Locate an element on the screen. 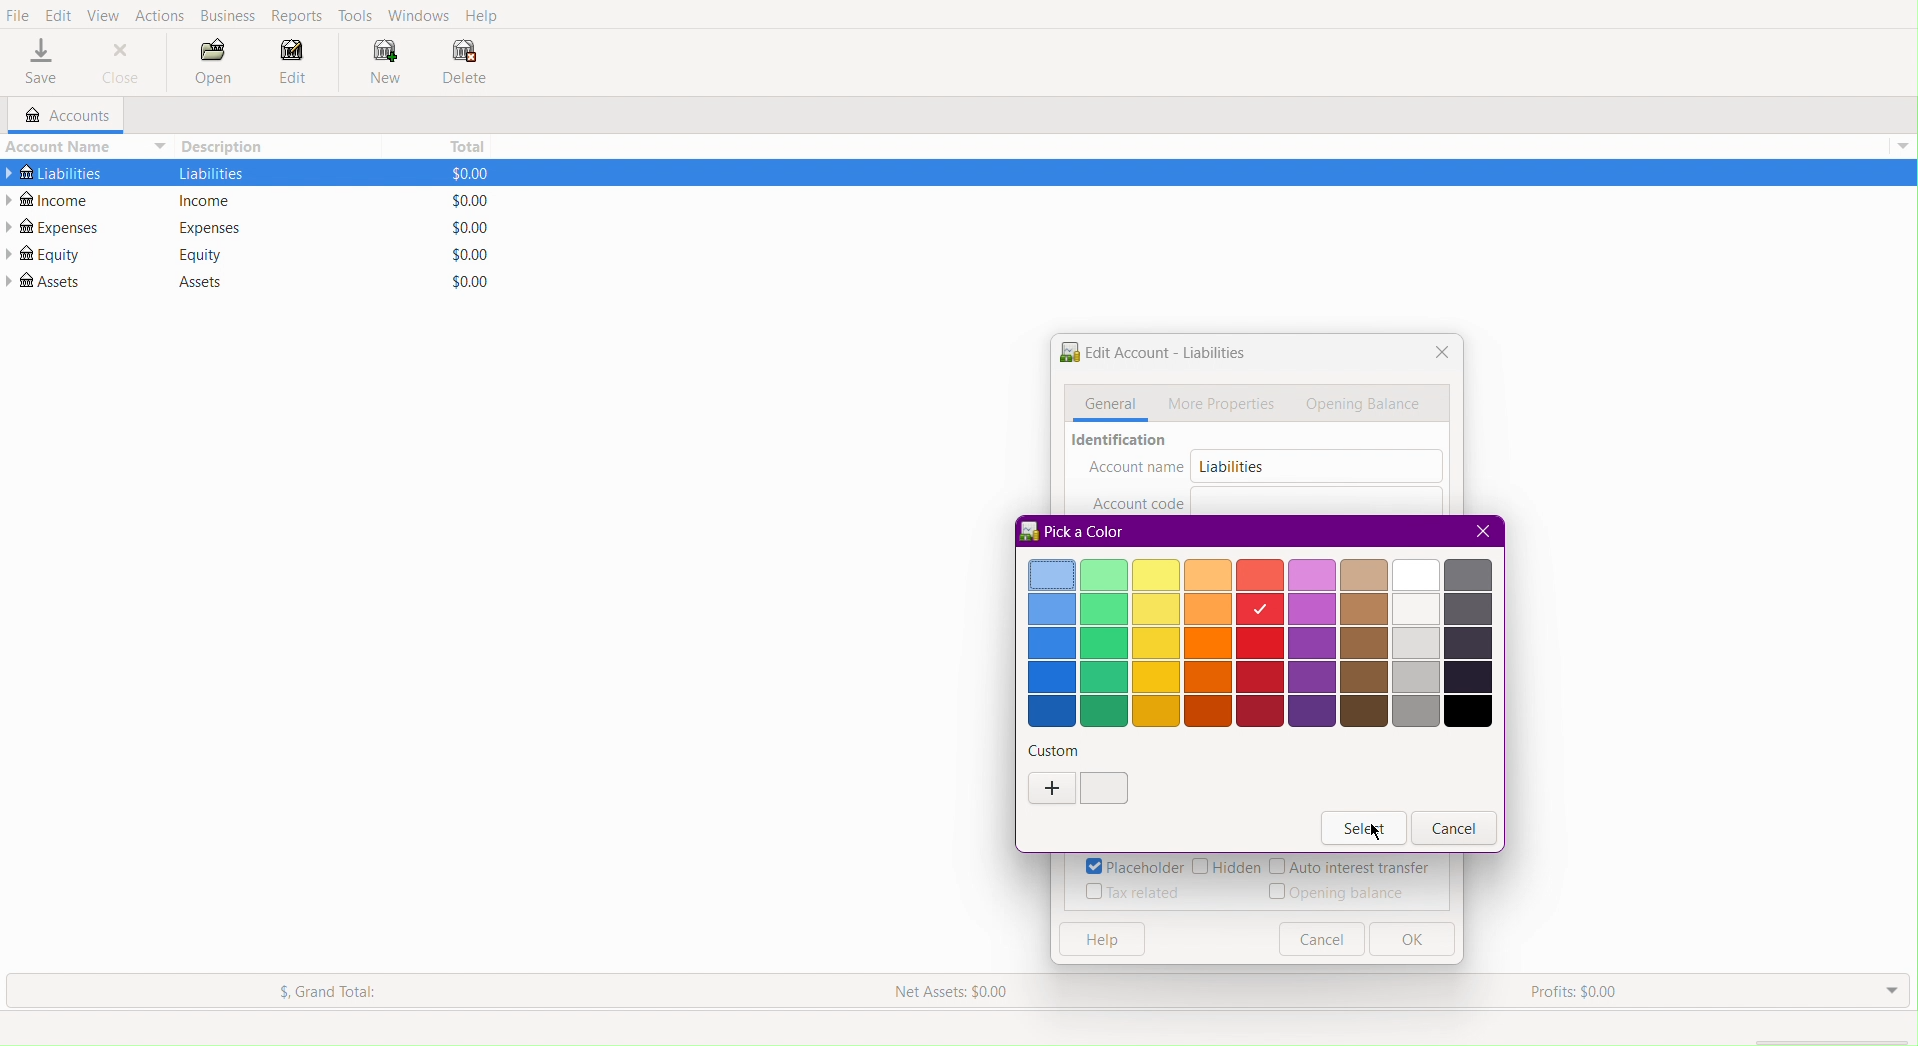  Windows is located at coordinates (418, 14).